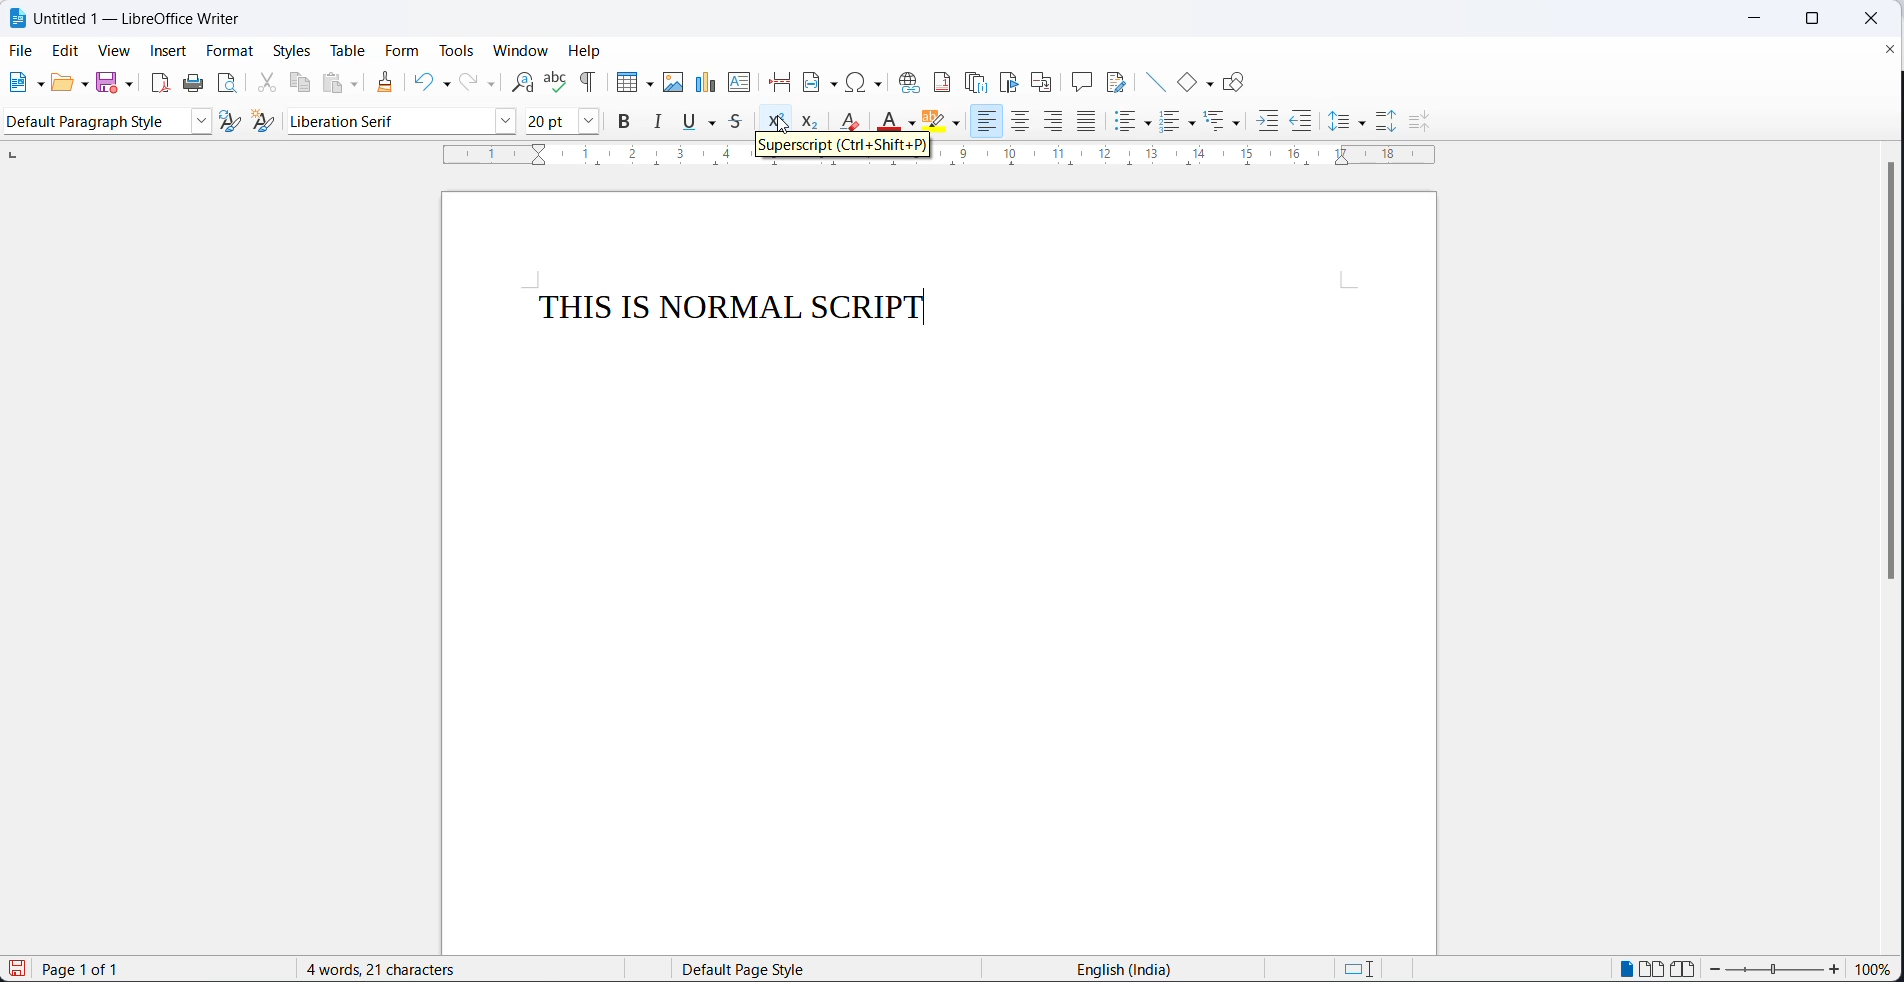 This screenshot has width=1904, height=982. Describe the element at coordinates (392, 969) in the screenshot. I see `word and character count` at that location.